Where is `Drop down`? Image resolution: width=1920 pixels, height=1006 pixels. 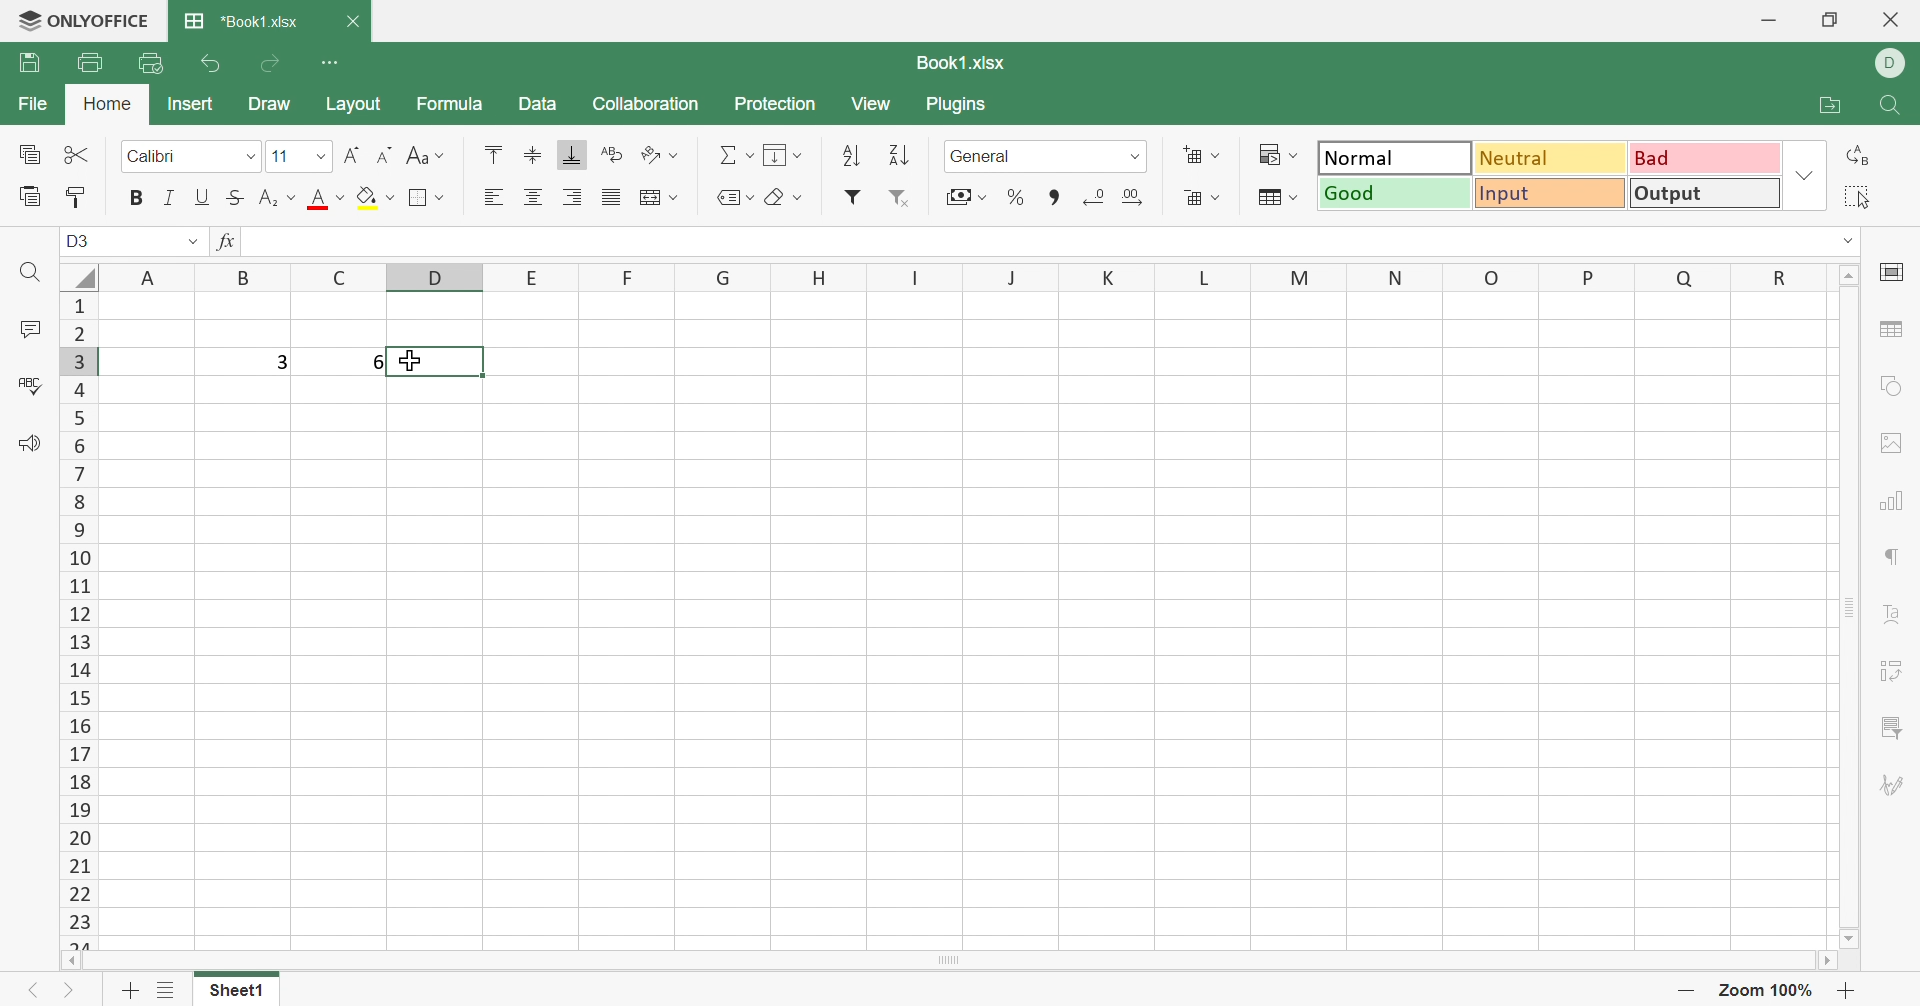 Drop down is located at coordinates (1806, 177).